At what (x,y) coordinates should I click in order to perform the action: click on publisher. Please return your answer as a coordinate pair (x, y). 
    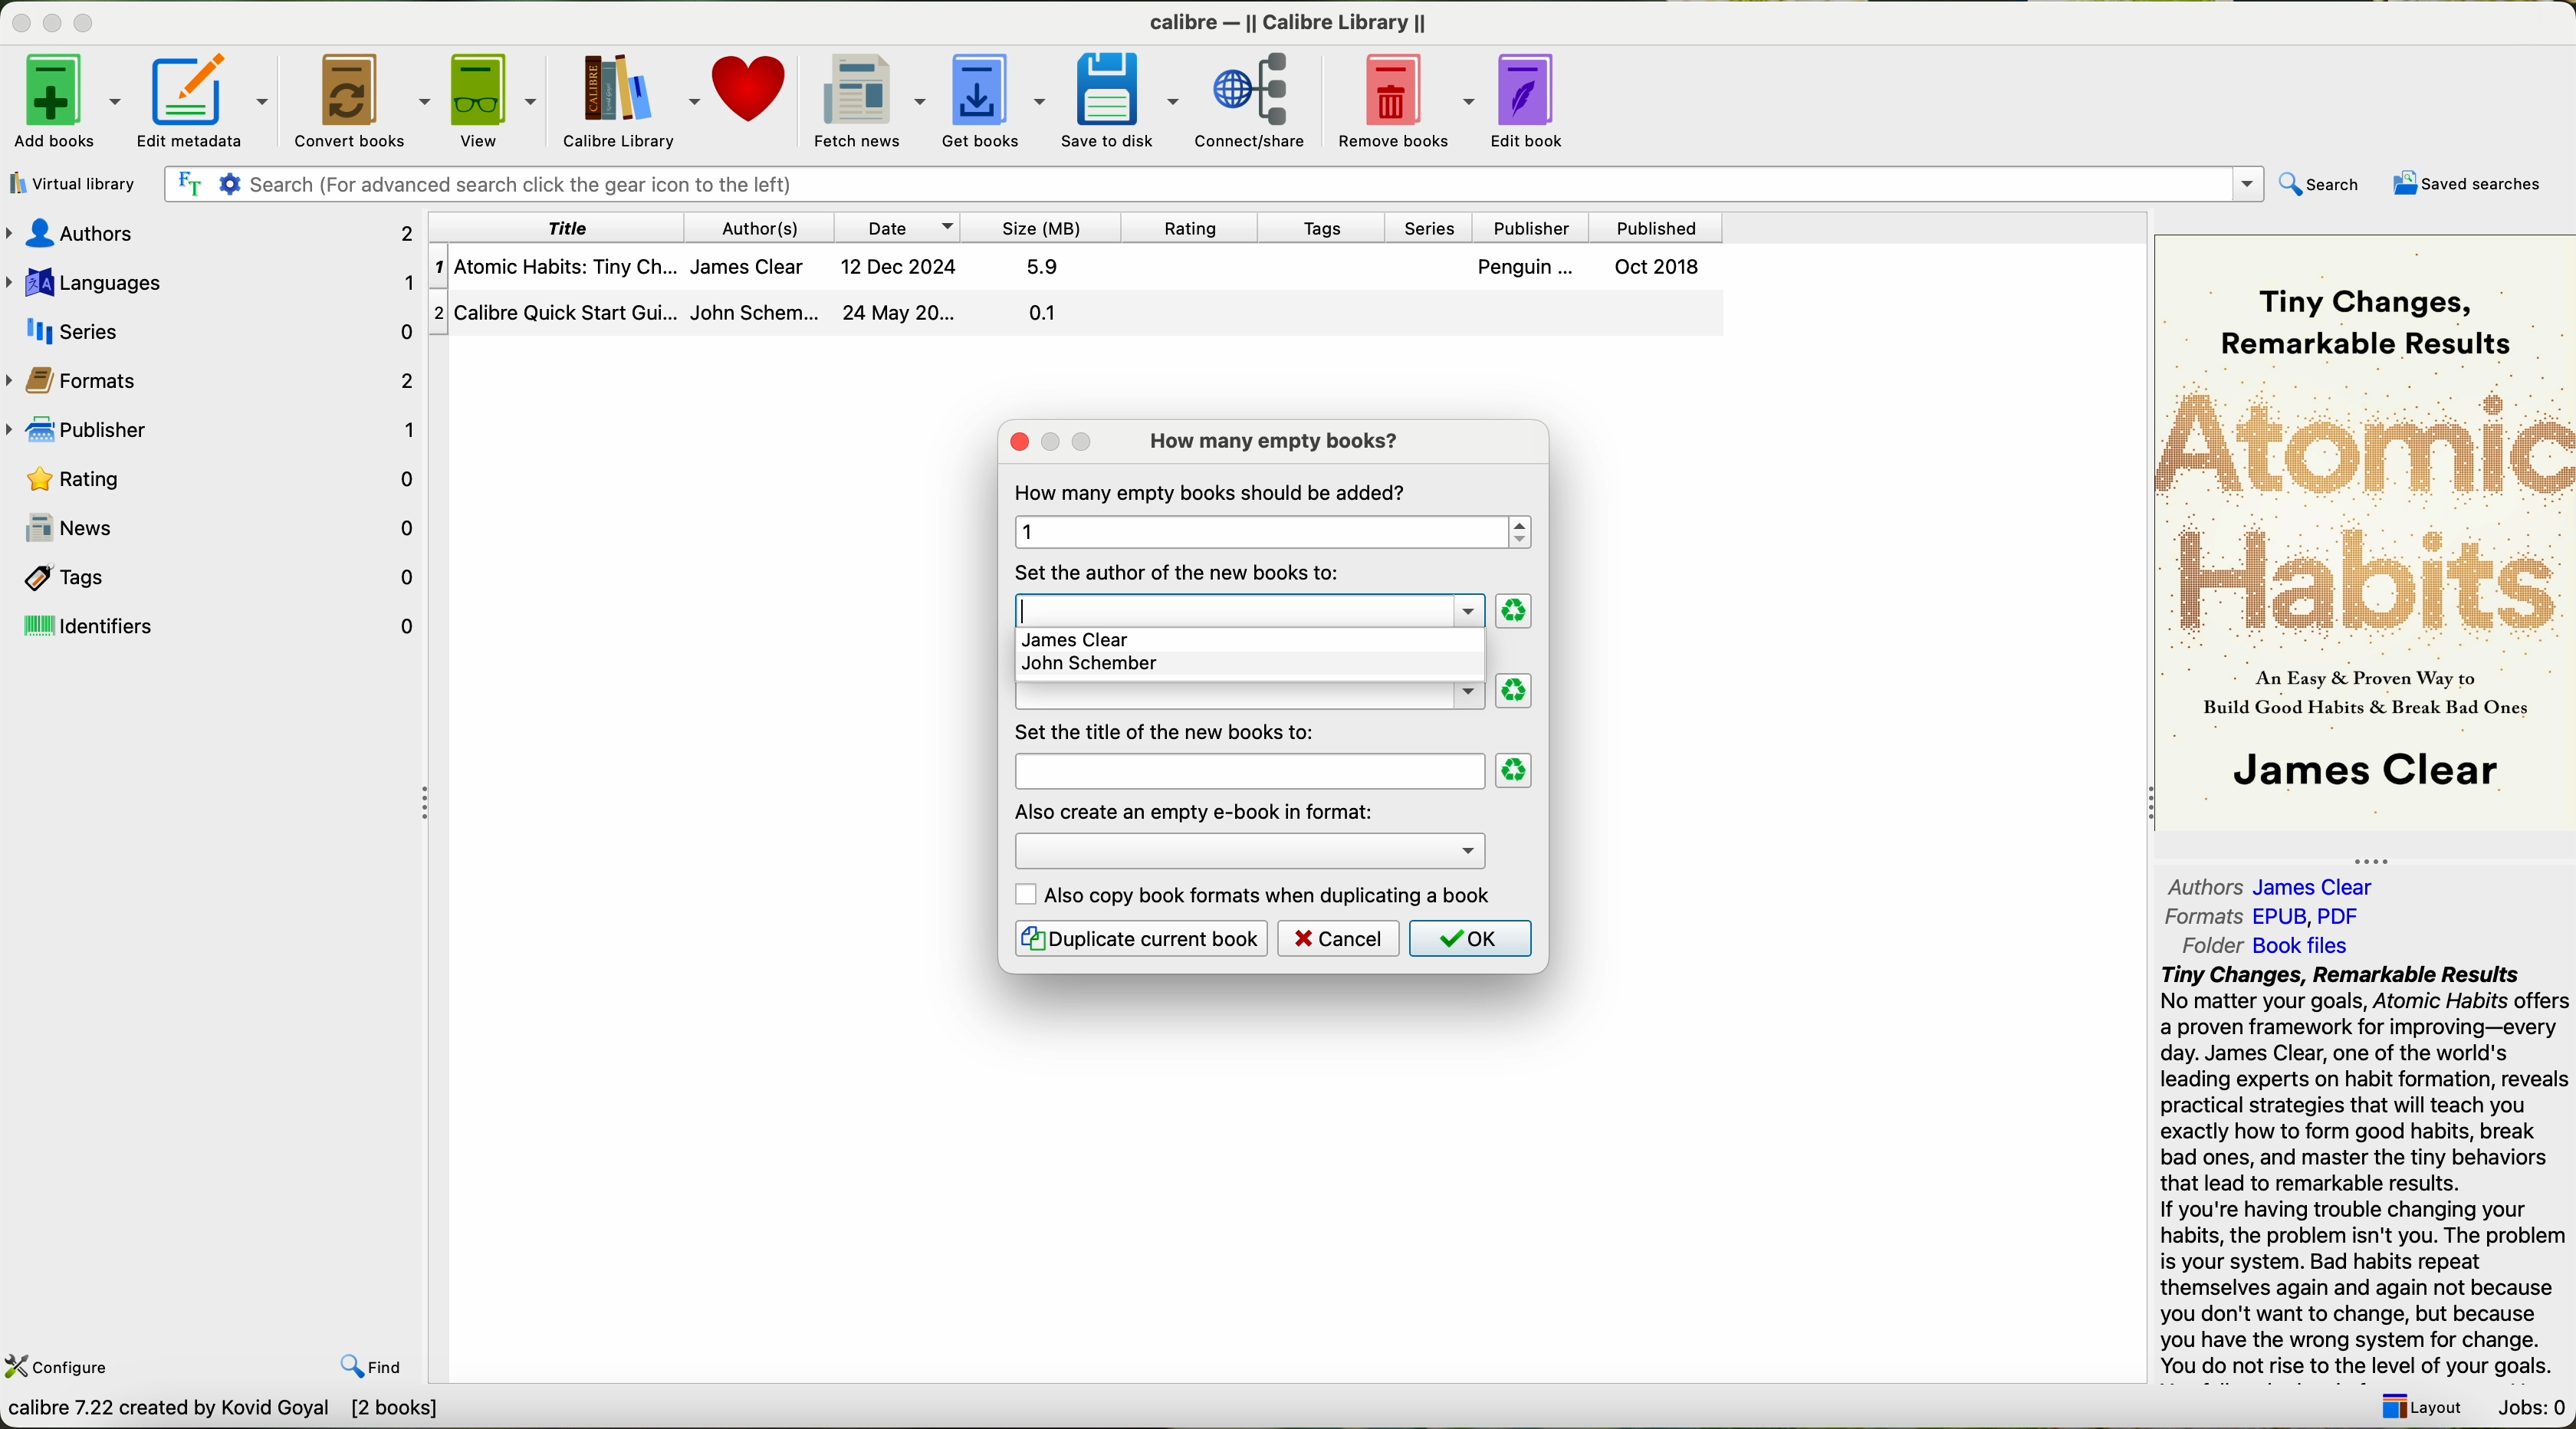
    Looking at the image, I should click on (1539, 227).